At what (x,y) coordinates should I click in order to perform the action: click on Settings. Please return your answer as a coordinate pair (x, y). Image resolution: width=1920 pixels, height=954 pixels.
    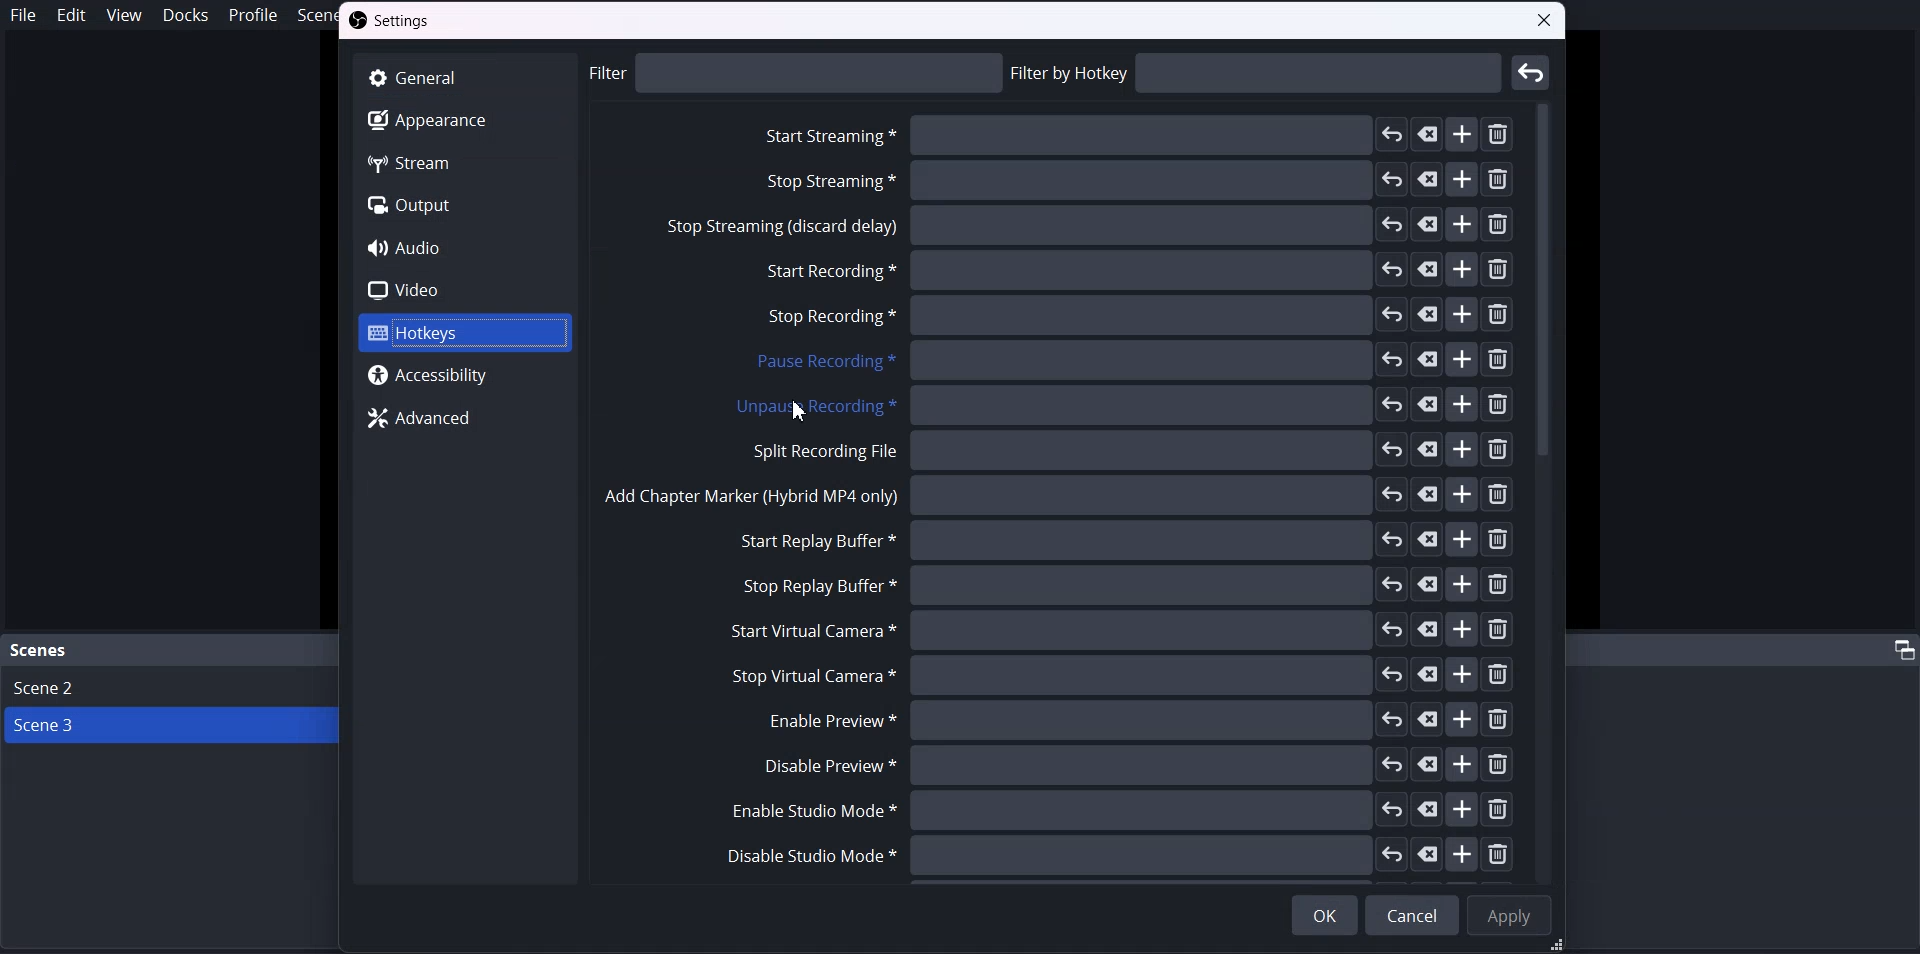
    Looking at the image, I should click on (395, 22).